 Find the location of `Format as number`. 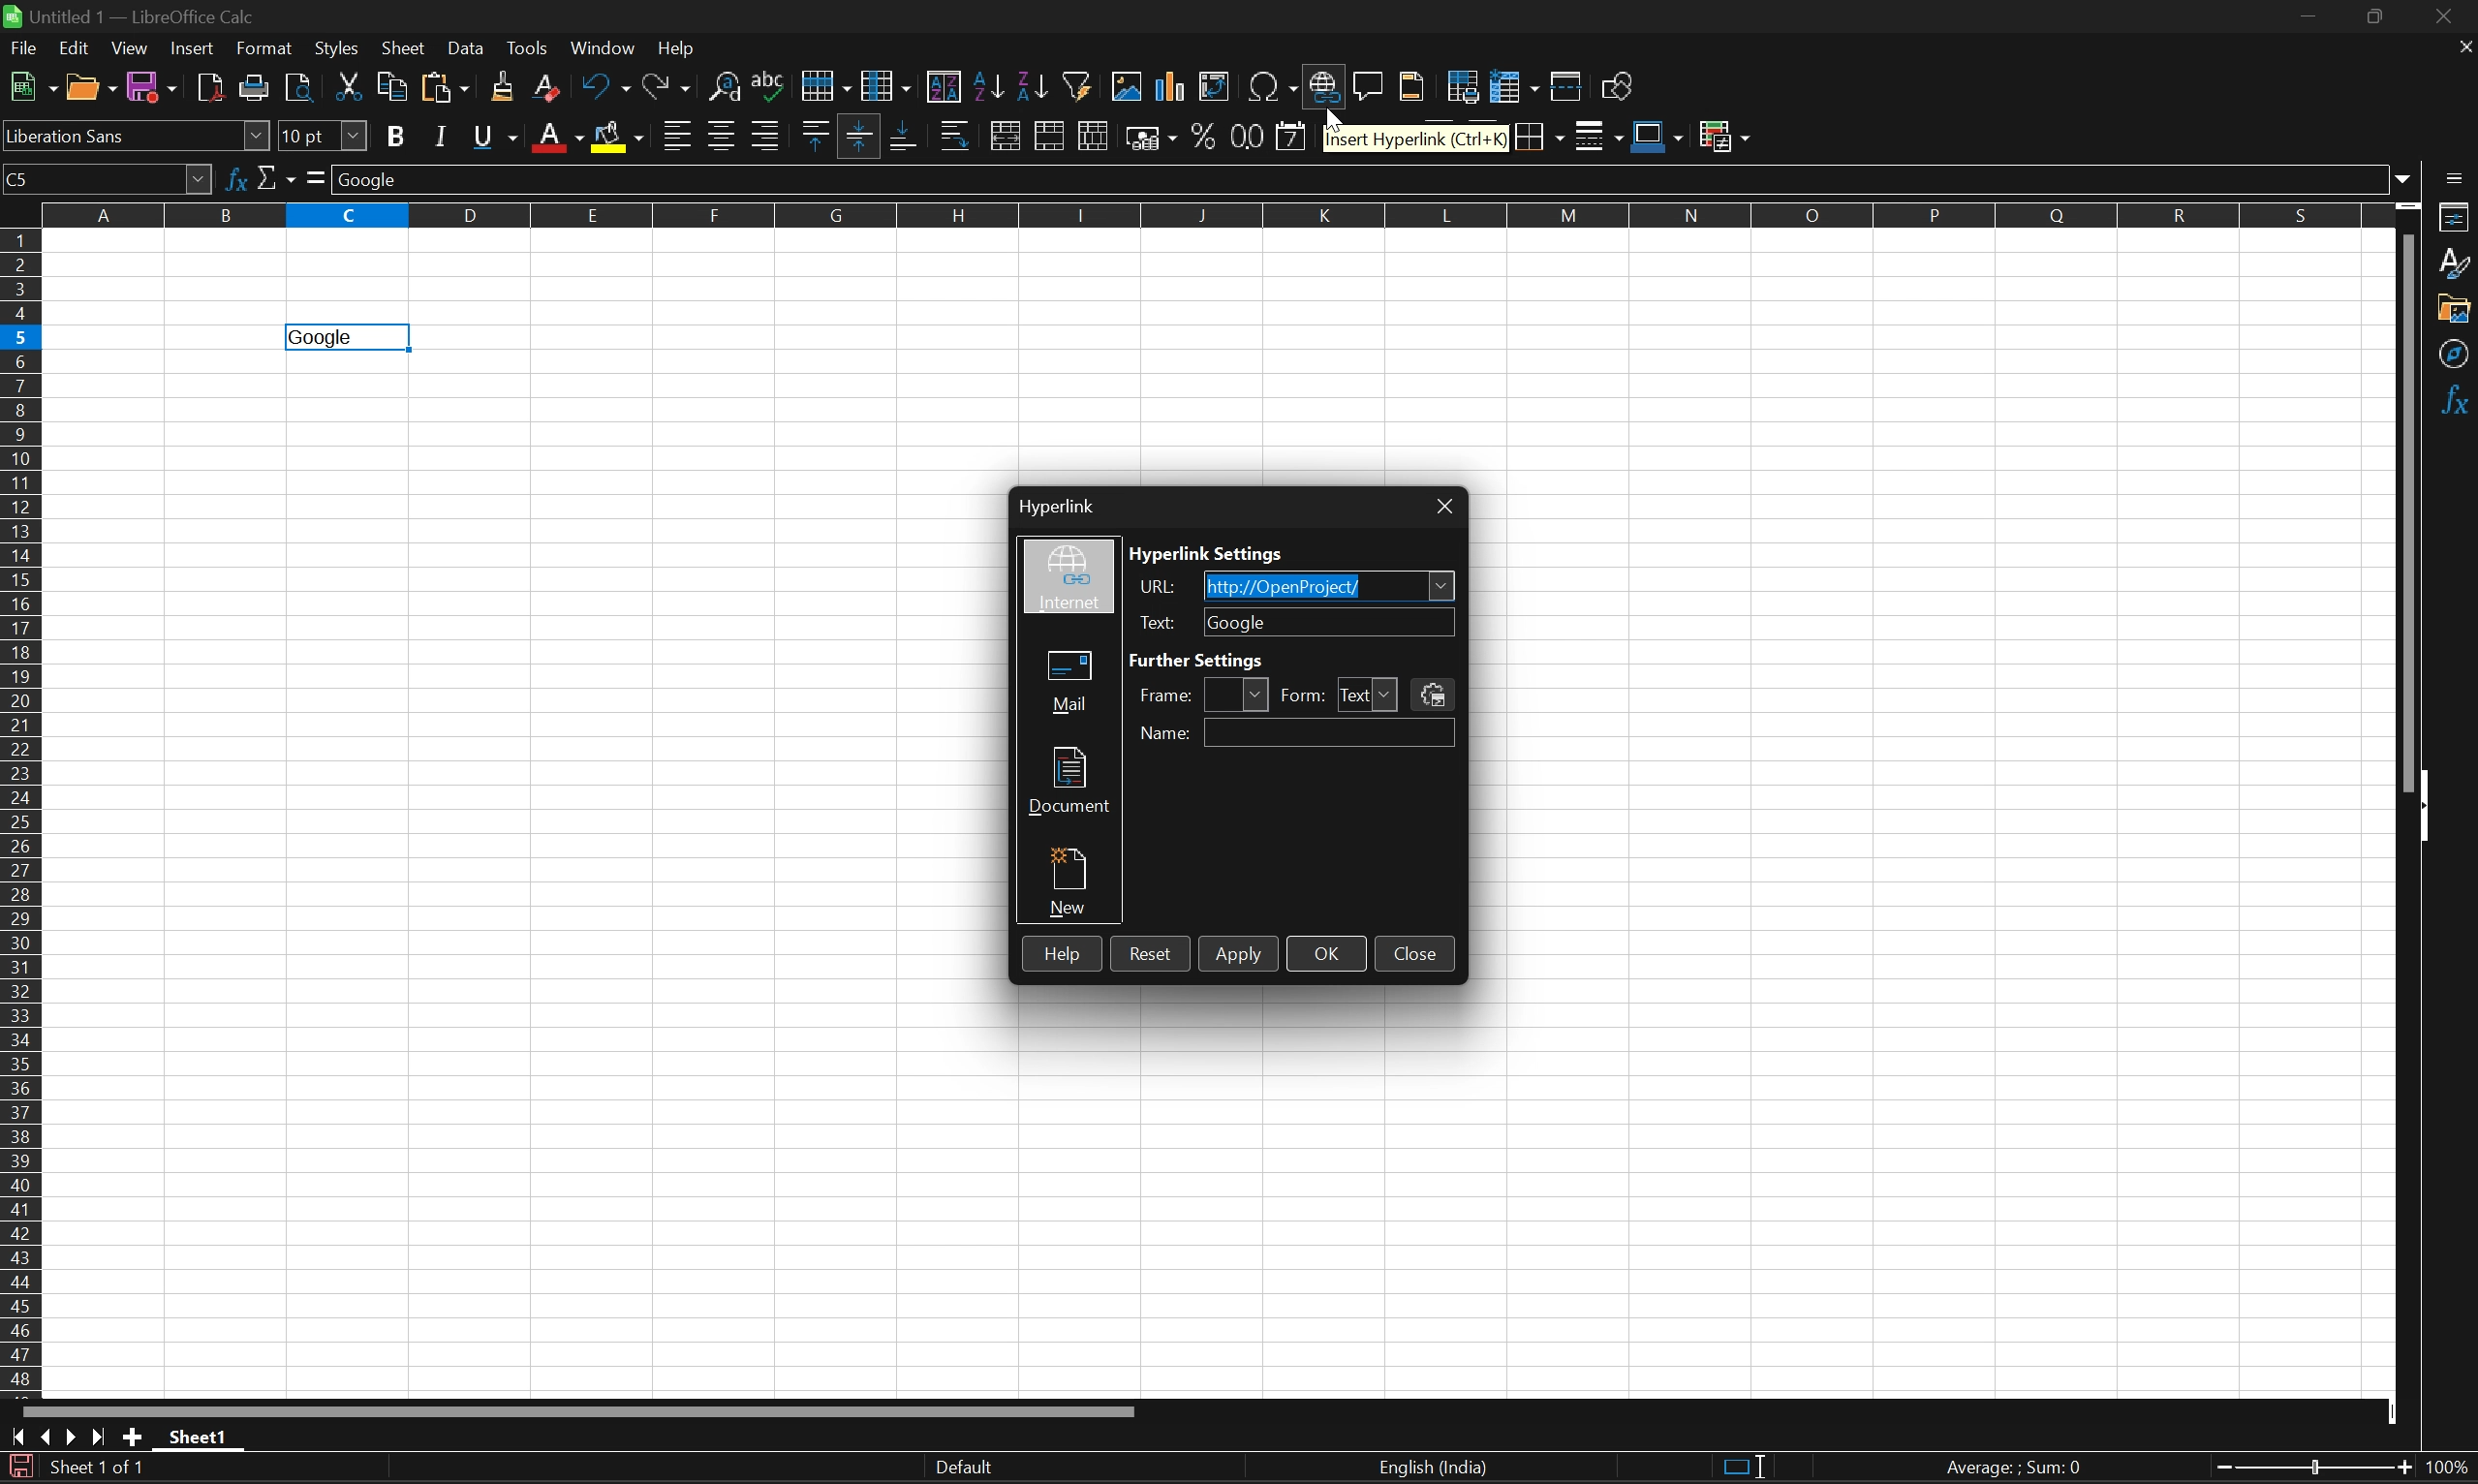

Format as number is located at coordinates (1245, 137).